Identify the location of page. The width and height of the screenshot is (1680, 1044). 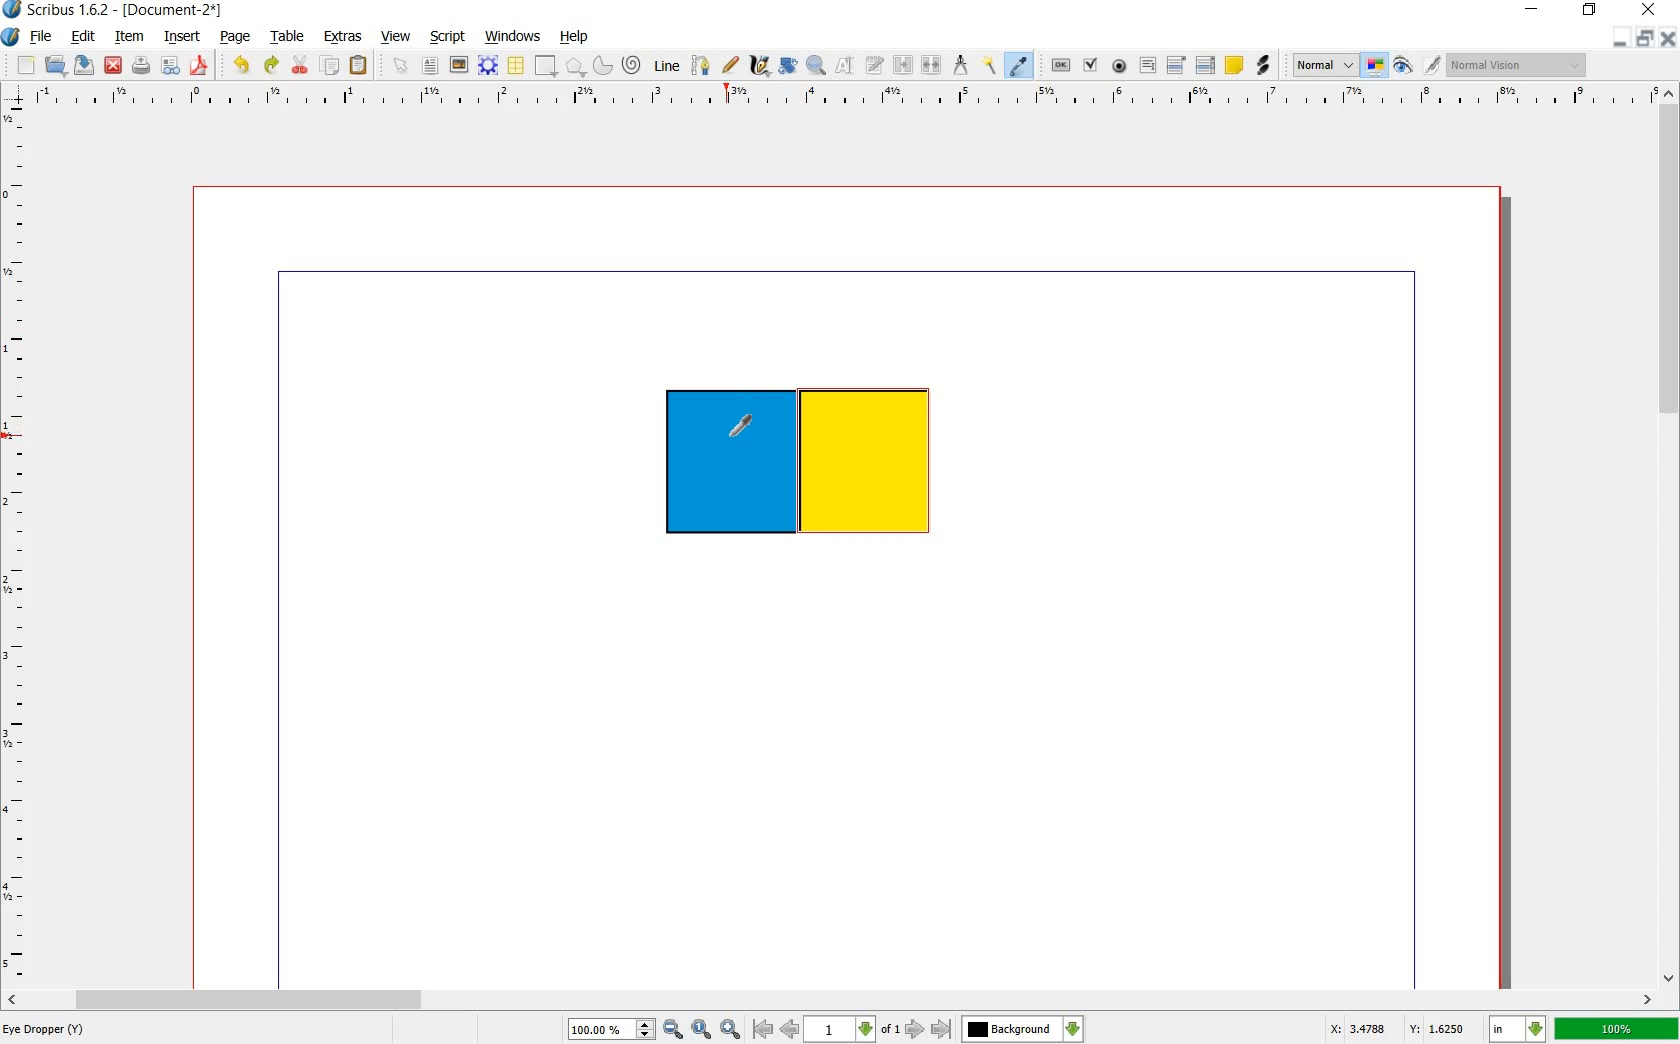
(236, 38).